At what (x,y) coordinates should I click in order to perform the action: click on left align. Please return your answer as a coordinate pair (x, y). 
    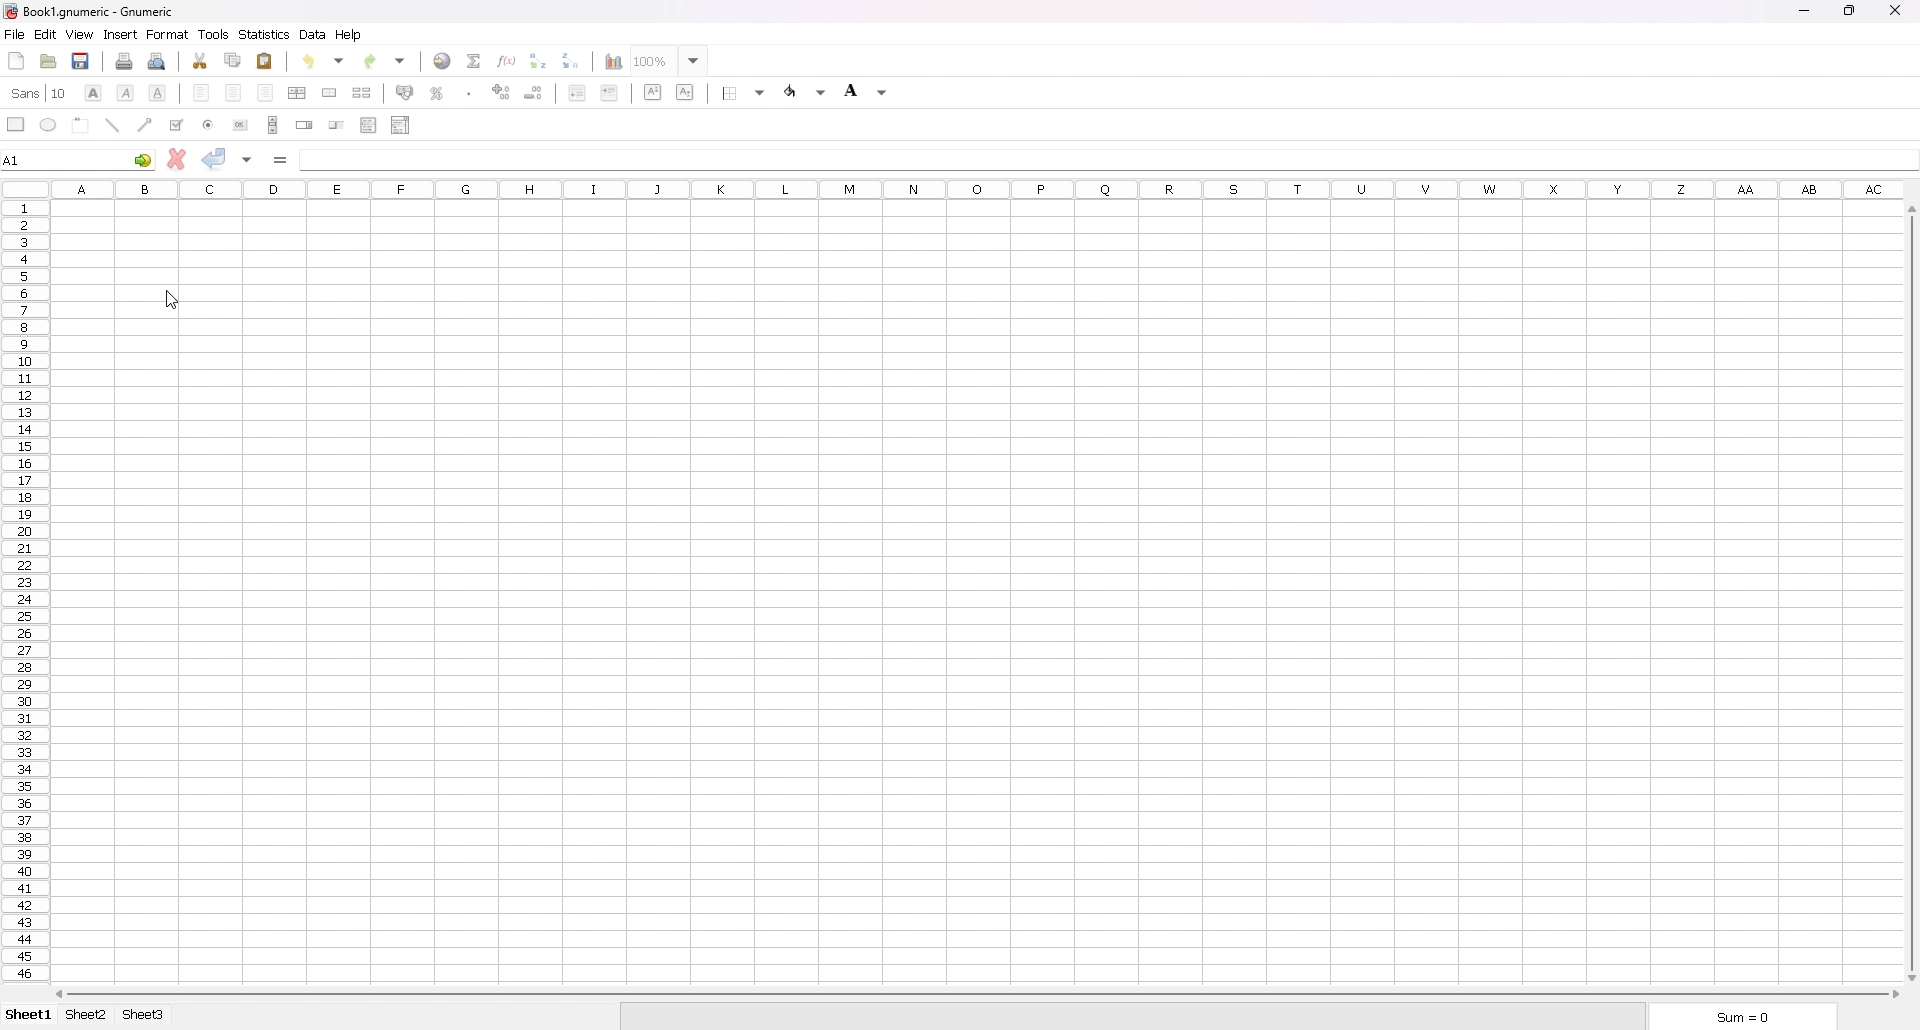
    Looking at the image, I should click on (202, 92).